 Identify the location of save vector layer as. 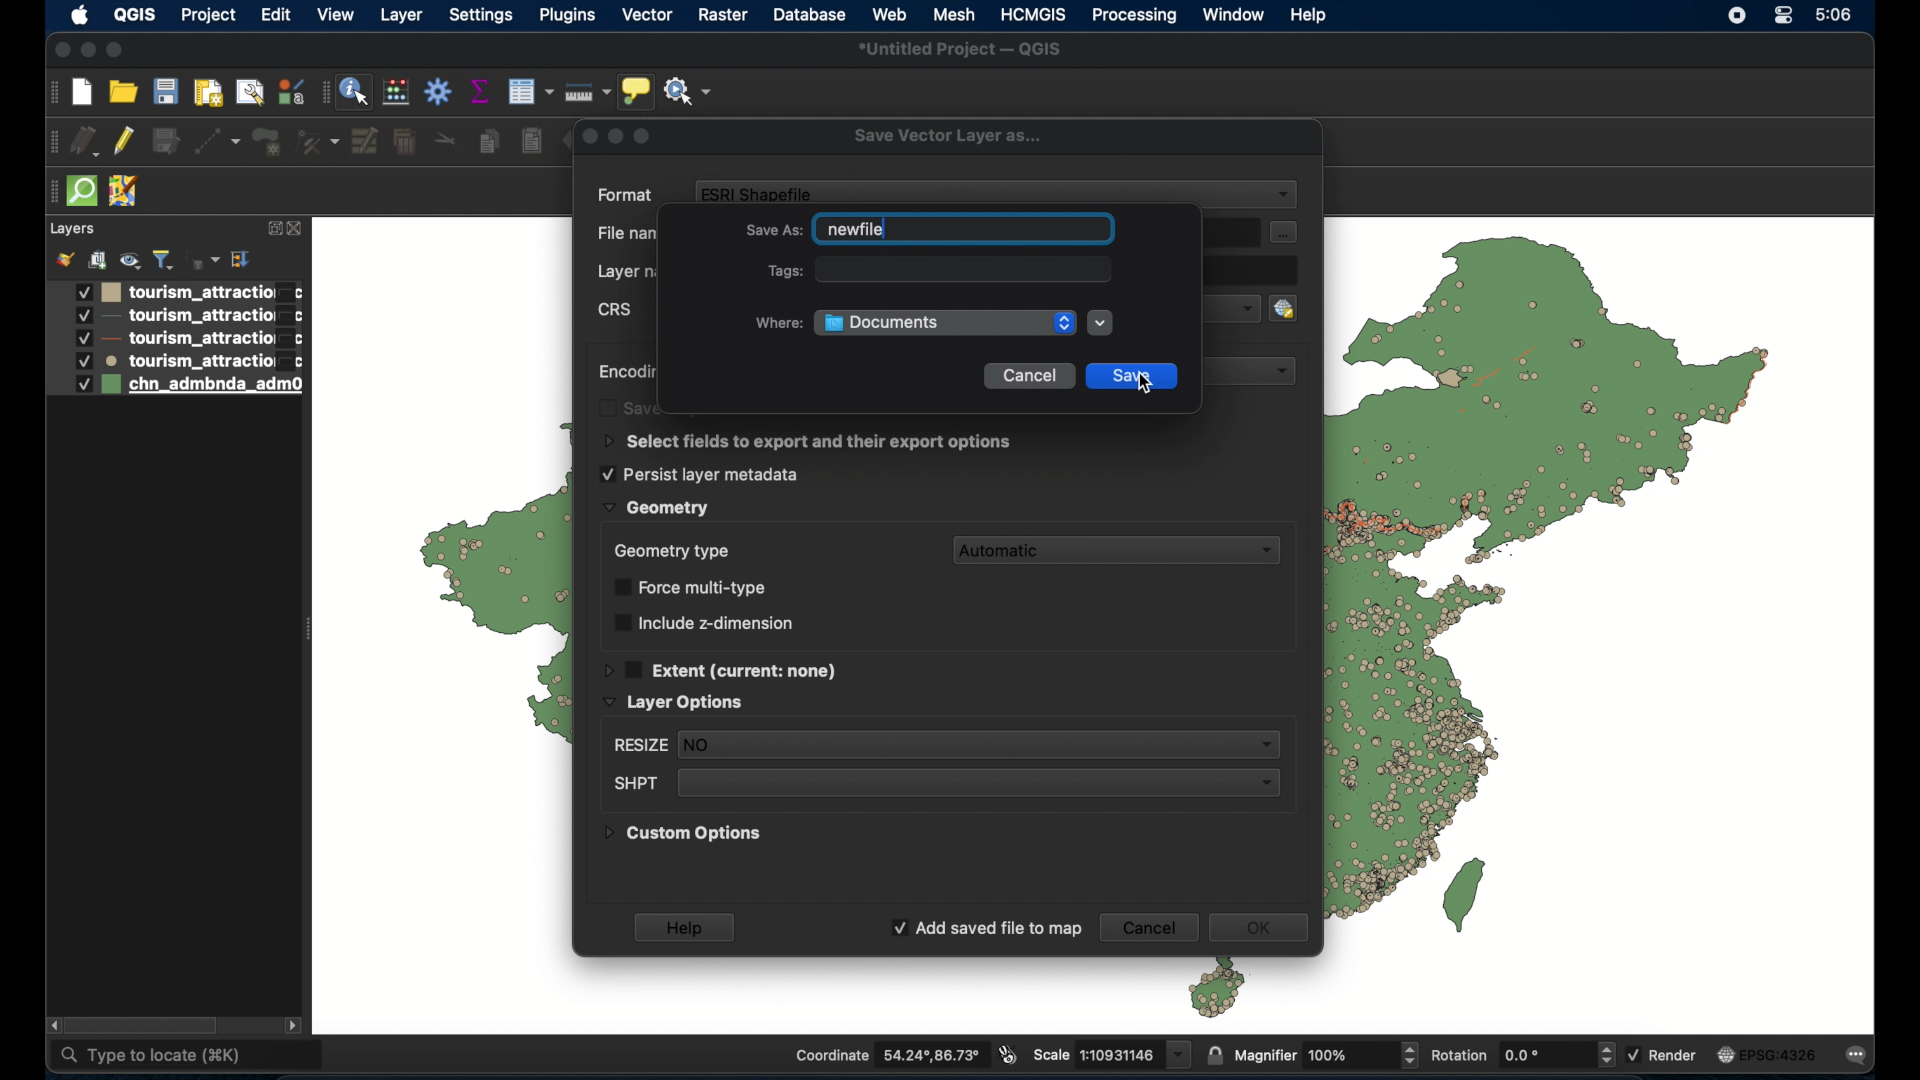
(947, 137).